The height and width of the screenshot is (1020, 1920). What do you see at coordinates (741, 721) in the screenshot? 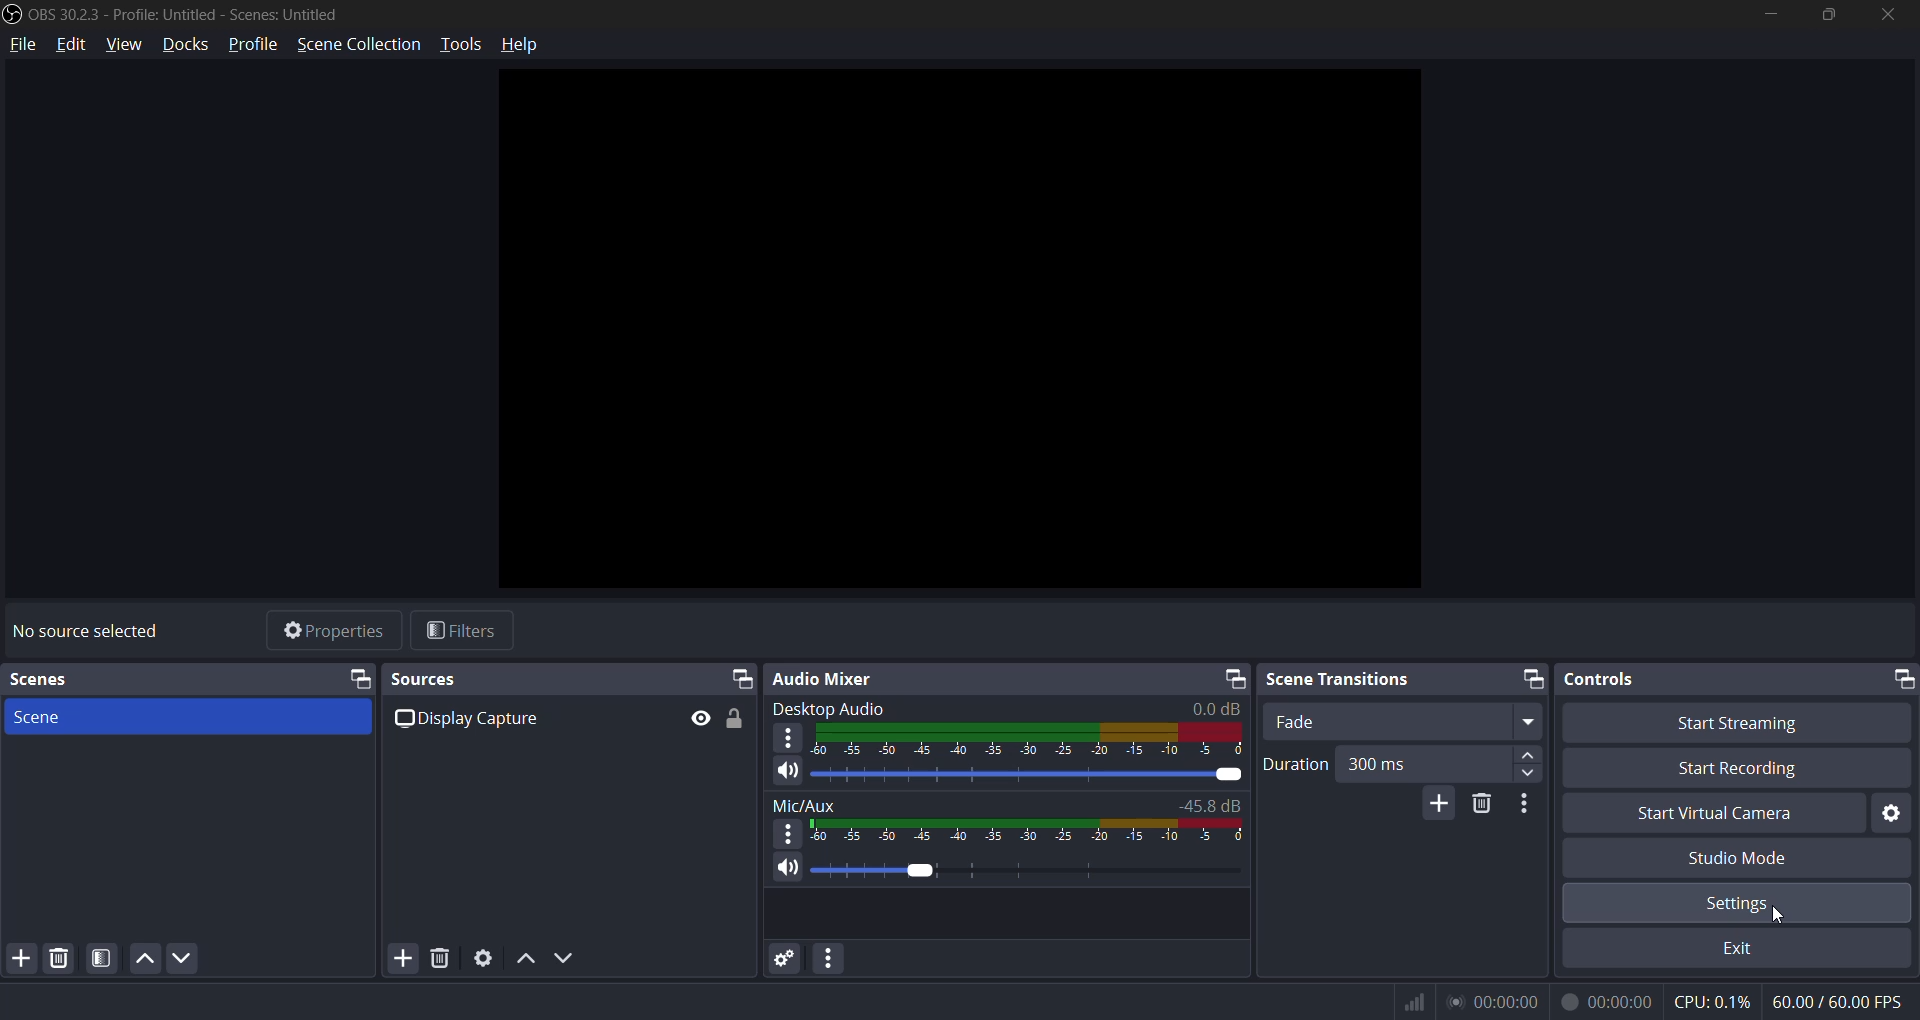
I see `lock` at bounding box center [741, 721].